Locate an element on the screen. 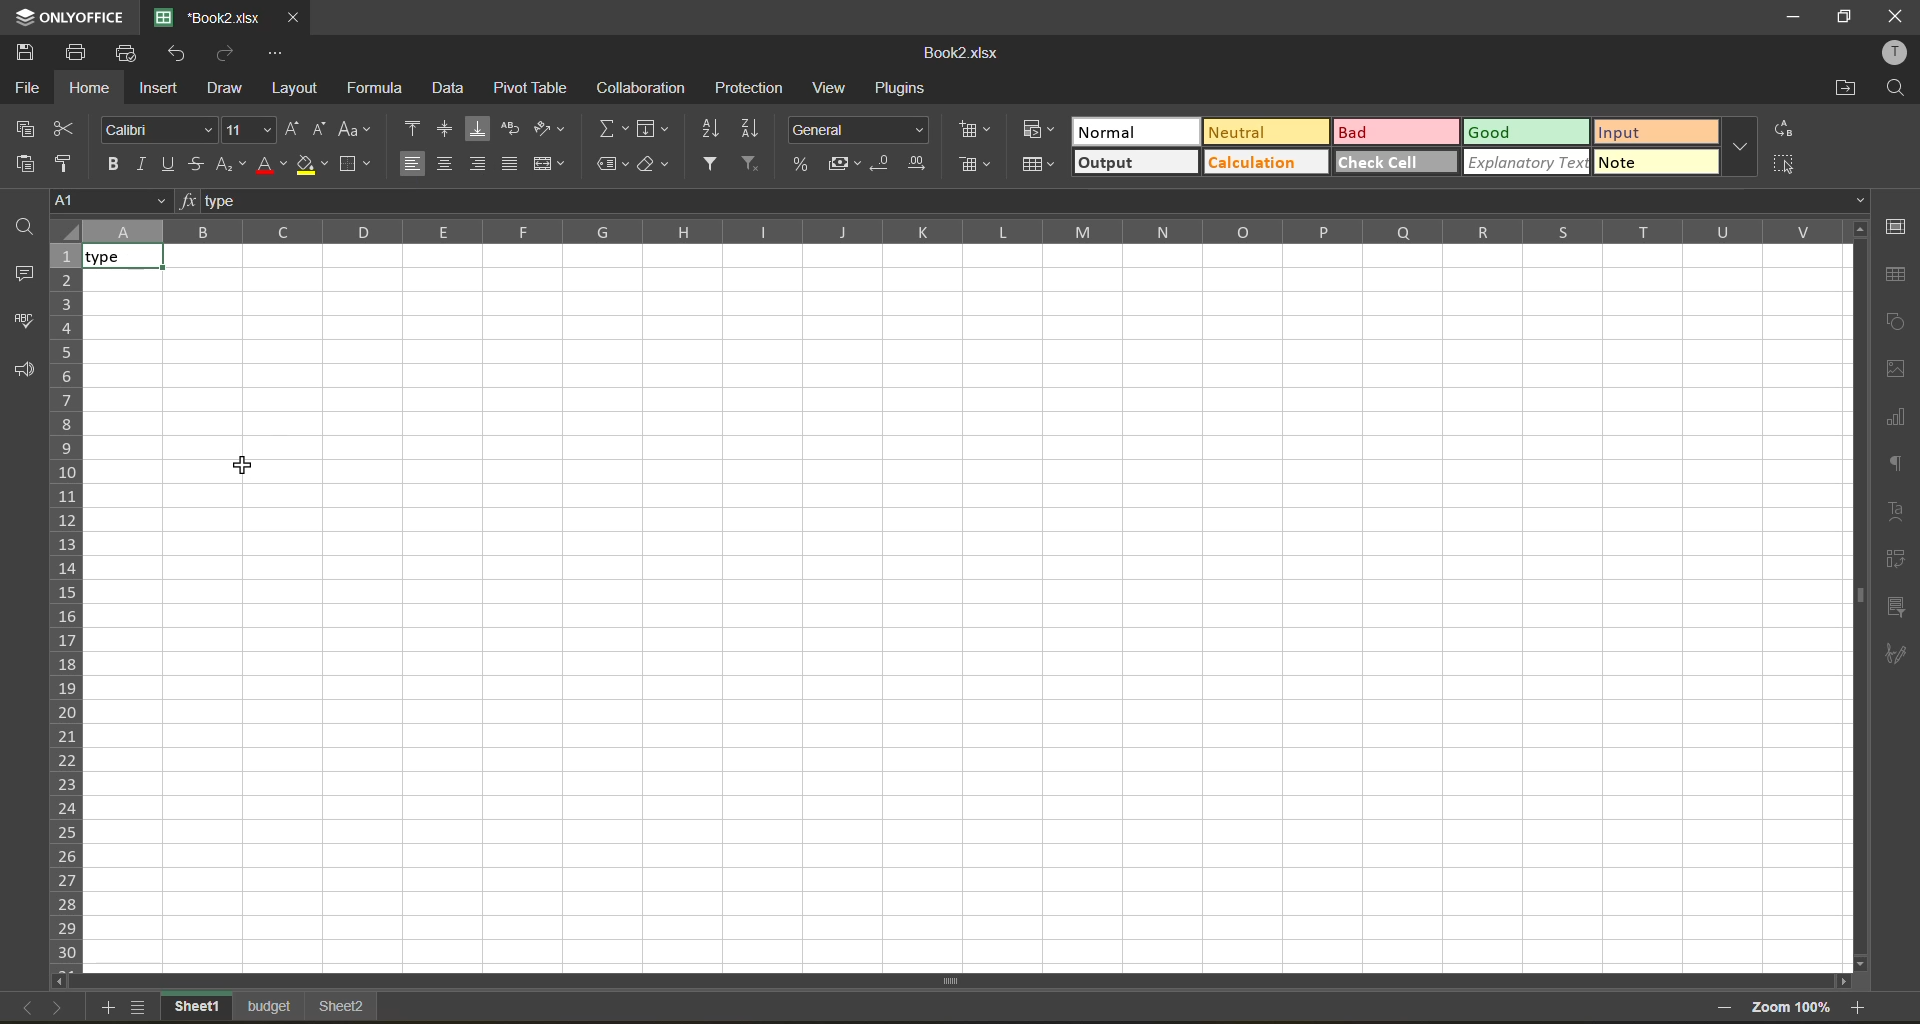 The width and height of the screenshot is (1920, 1024). open location is located at coordinates (1846, 88).